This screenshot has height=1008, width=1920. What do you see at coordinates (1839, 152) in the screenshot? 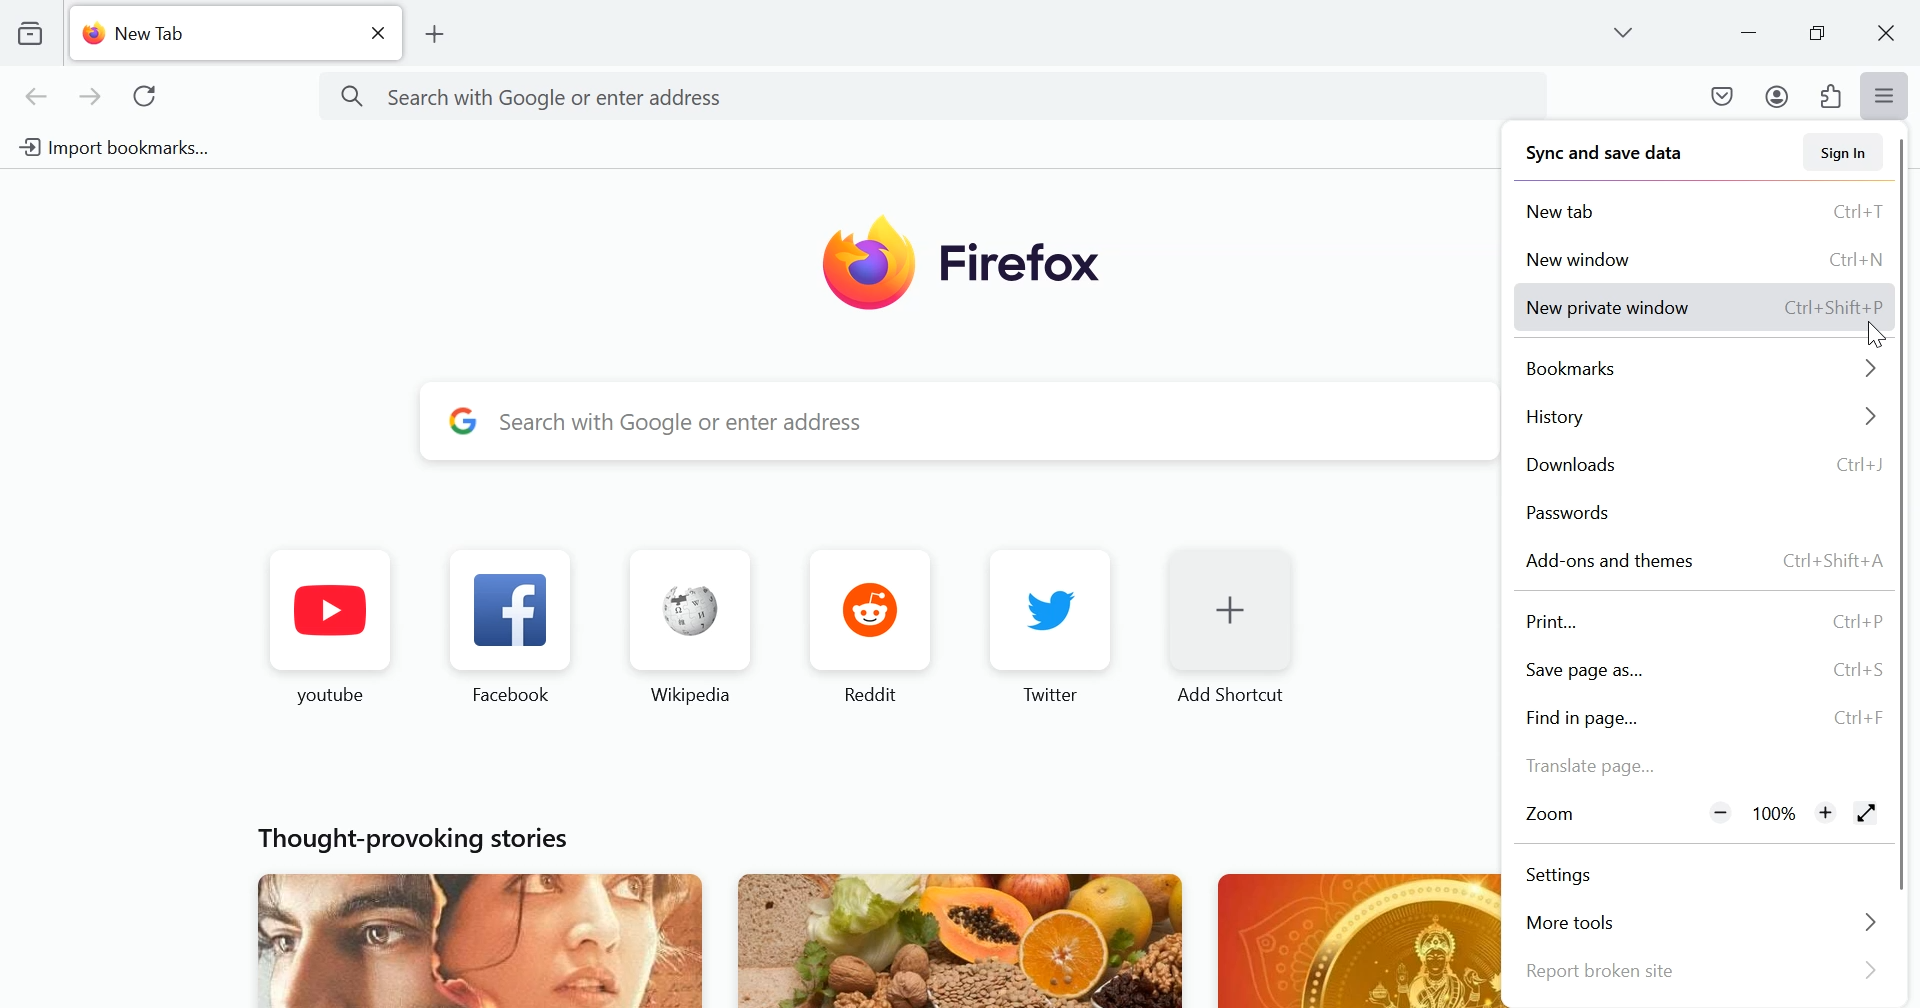
I see `Sign in` at bounding box center [1839, 152].